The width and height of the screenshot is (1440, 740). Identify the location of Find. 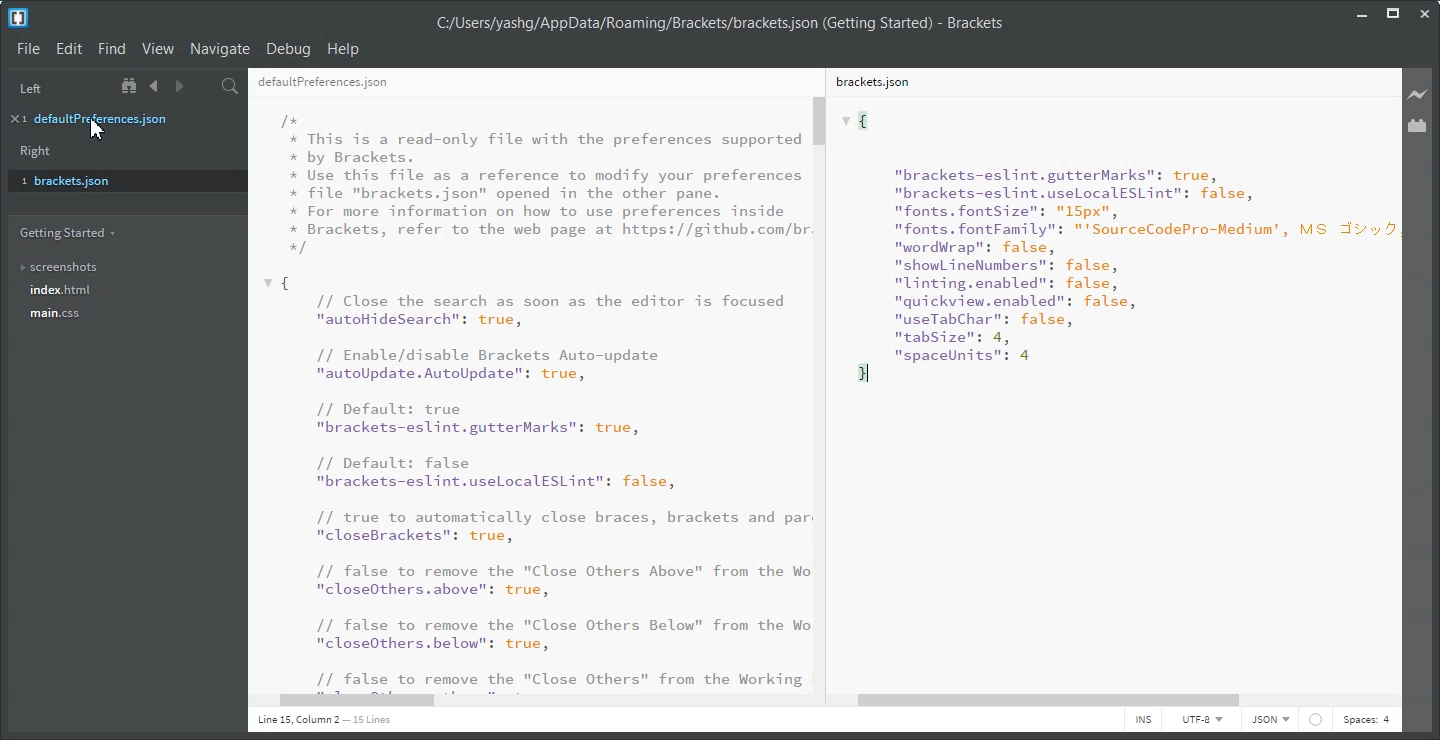
(111, 49).